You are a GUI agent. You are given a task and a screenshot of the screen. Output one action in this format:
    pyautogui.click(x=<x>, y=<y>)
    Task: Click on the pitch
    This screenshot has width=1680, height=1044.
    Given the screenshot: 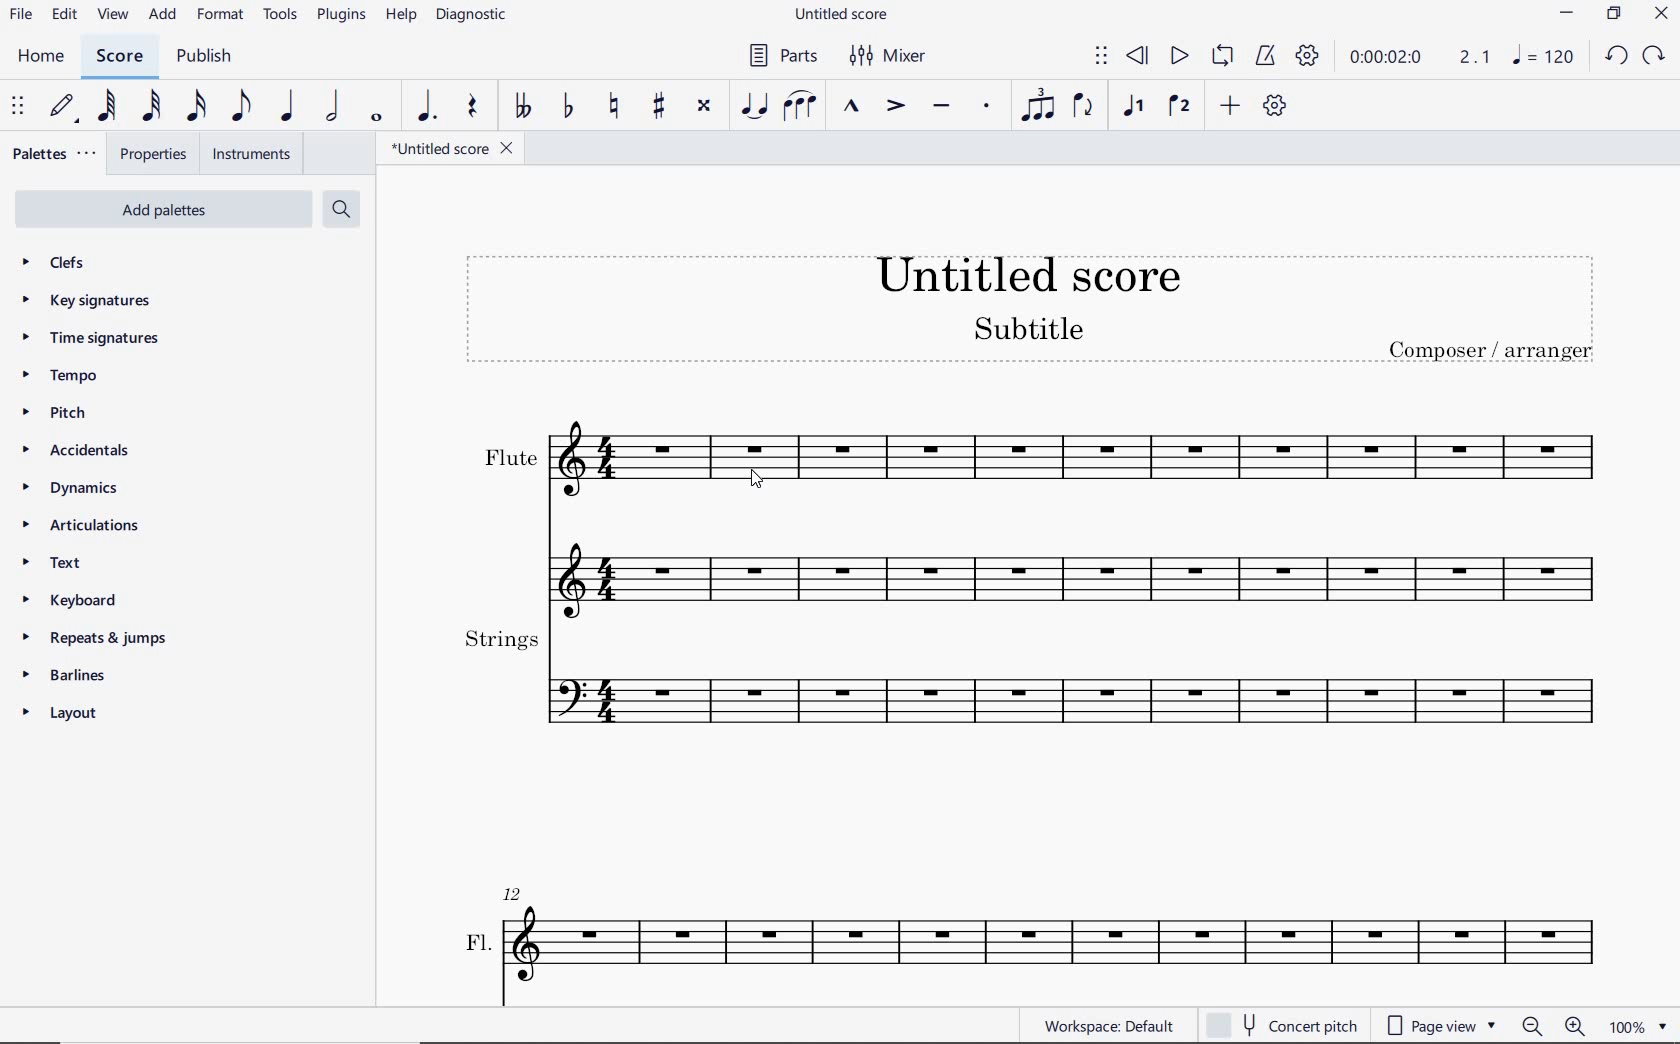 What is the action you would take?
    pyautogui.click(x=55, y=413)
    